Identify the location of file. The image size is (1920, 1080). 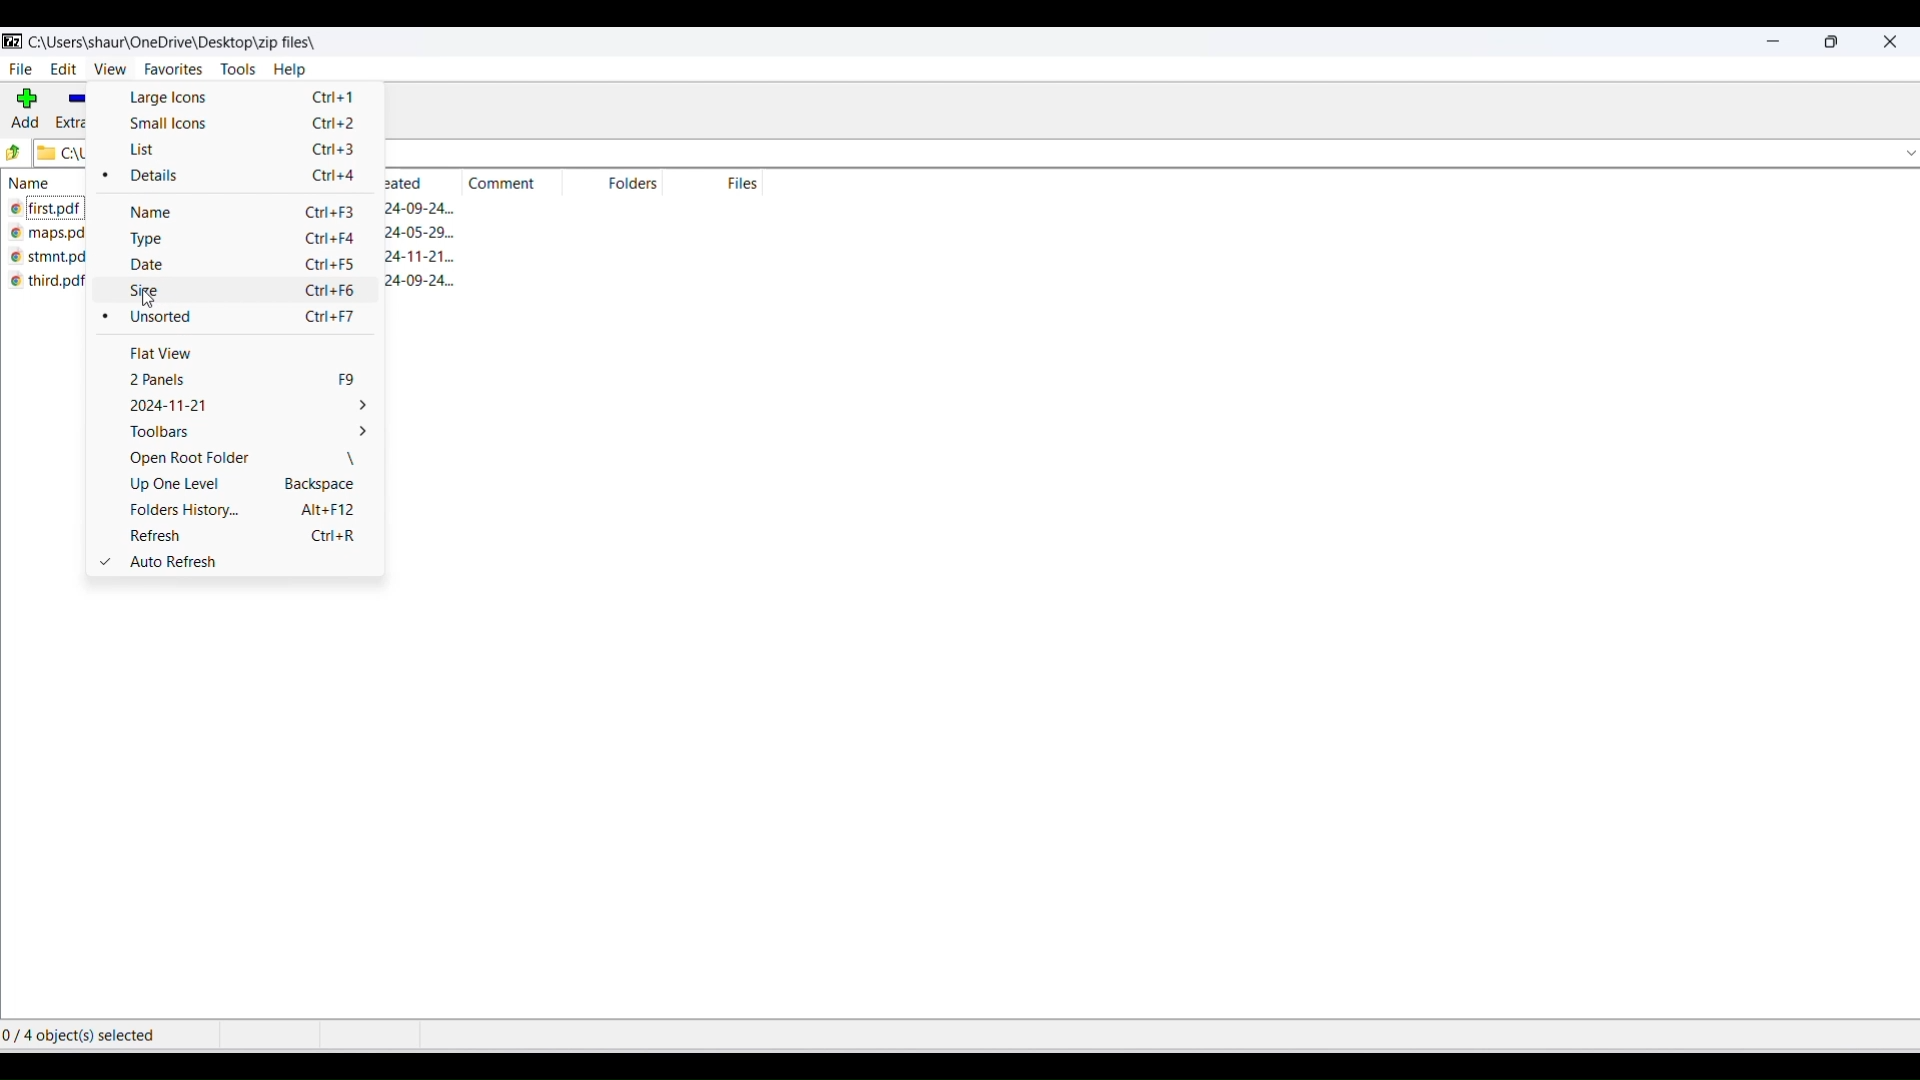
(21, 70).